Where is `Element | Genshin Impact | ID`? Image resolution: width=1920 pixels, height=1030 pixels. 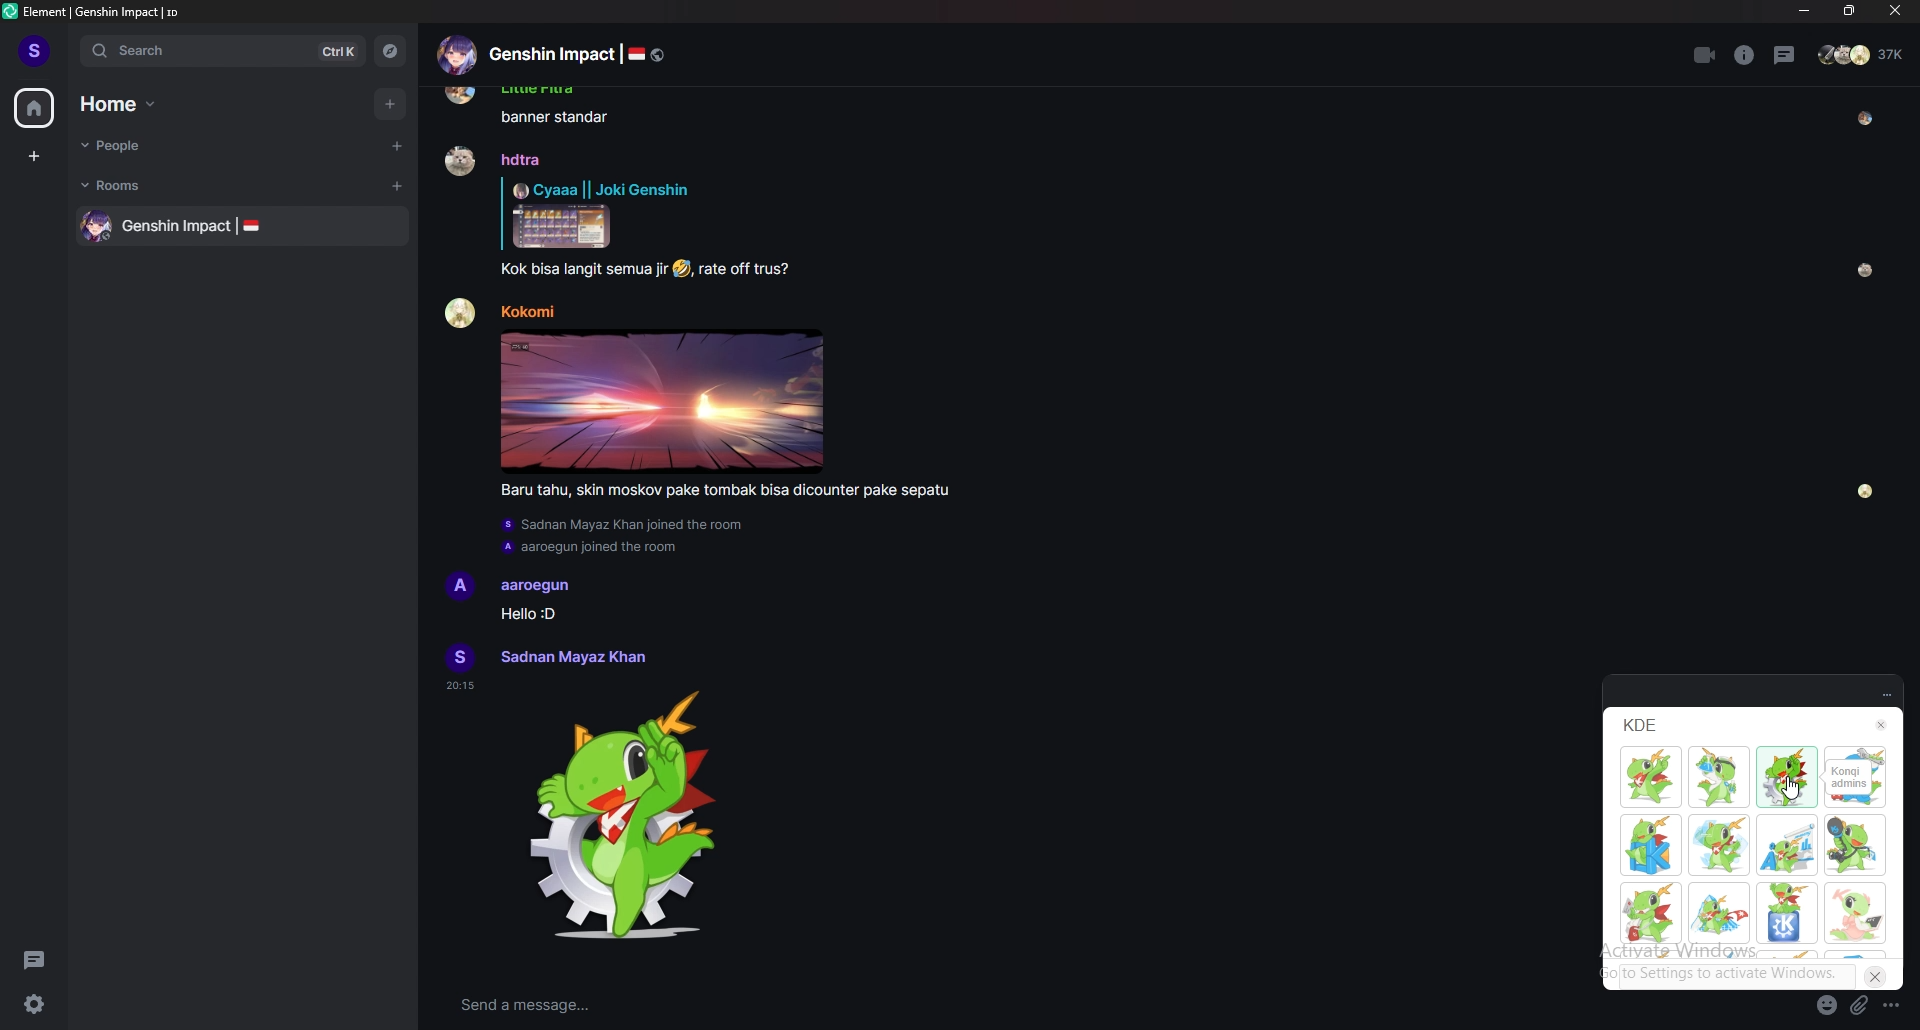 Element | Genshin Impact | ID is located at coordinates (103, 11).